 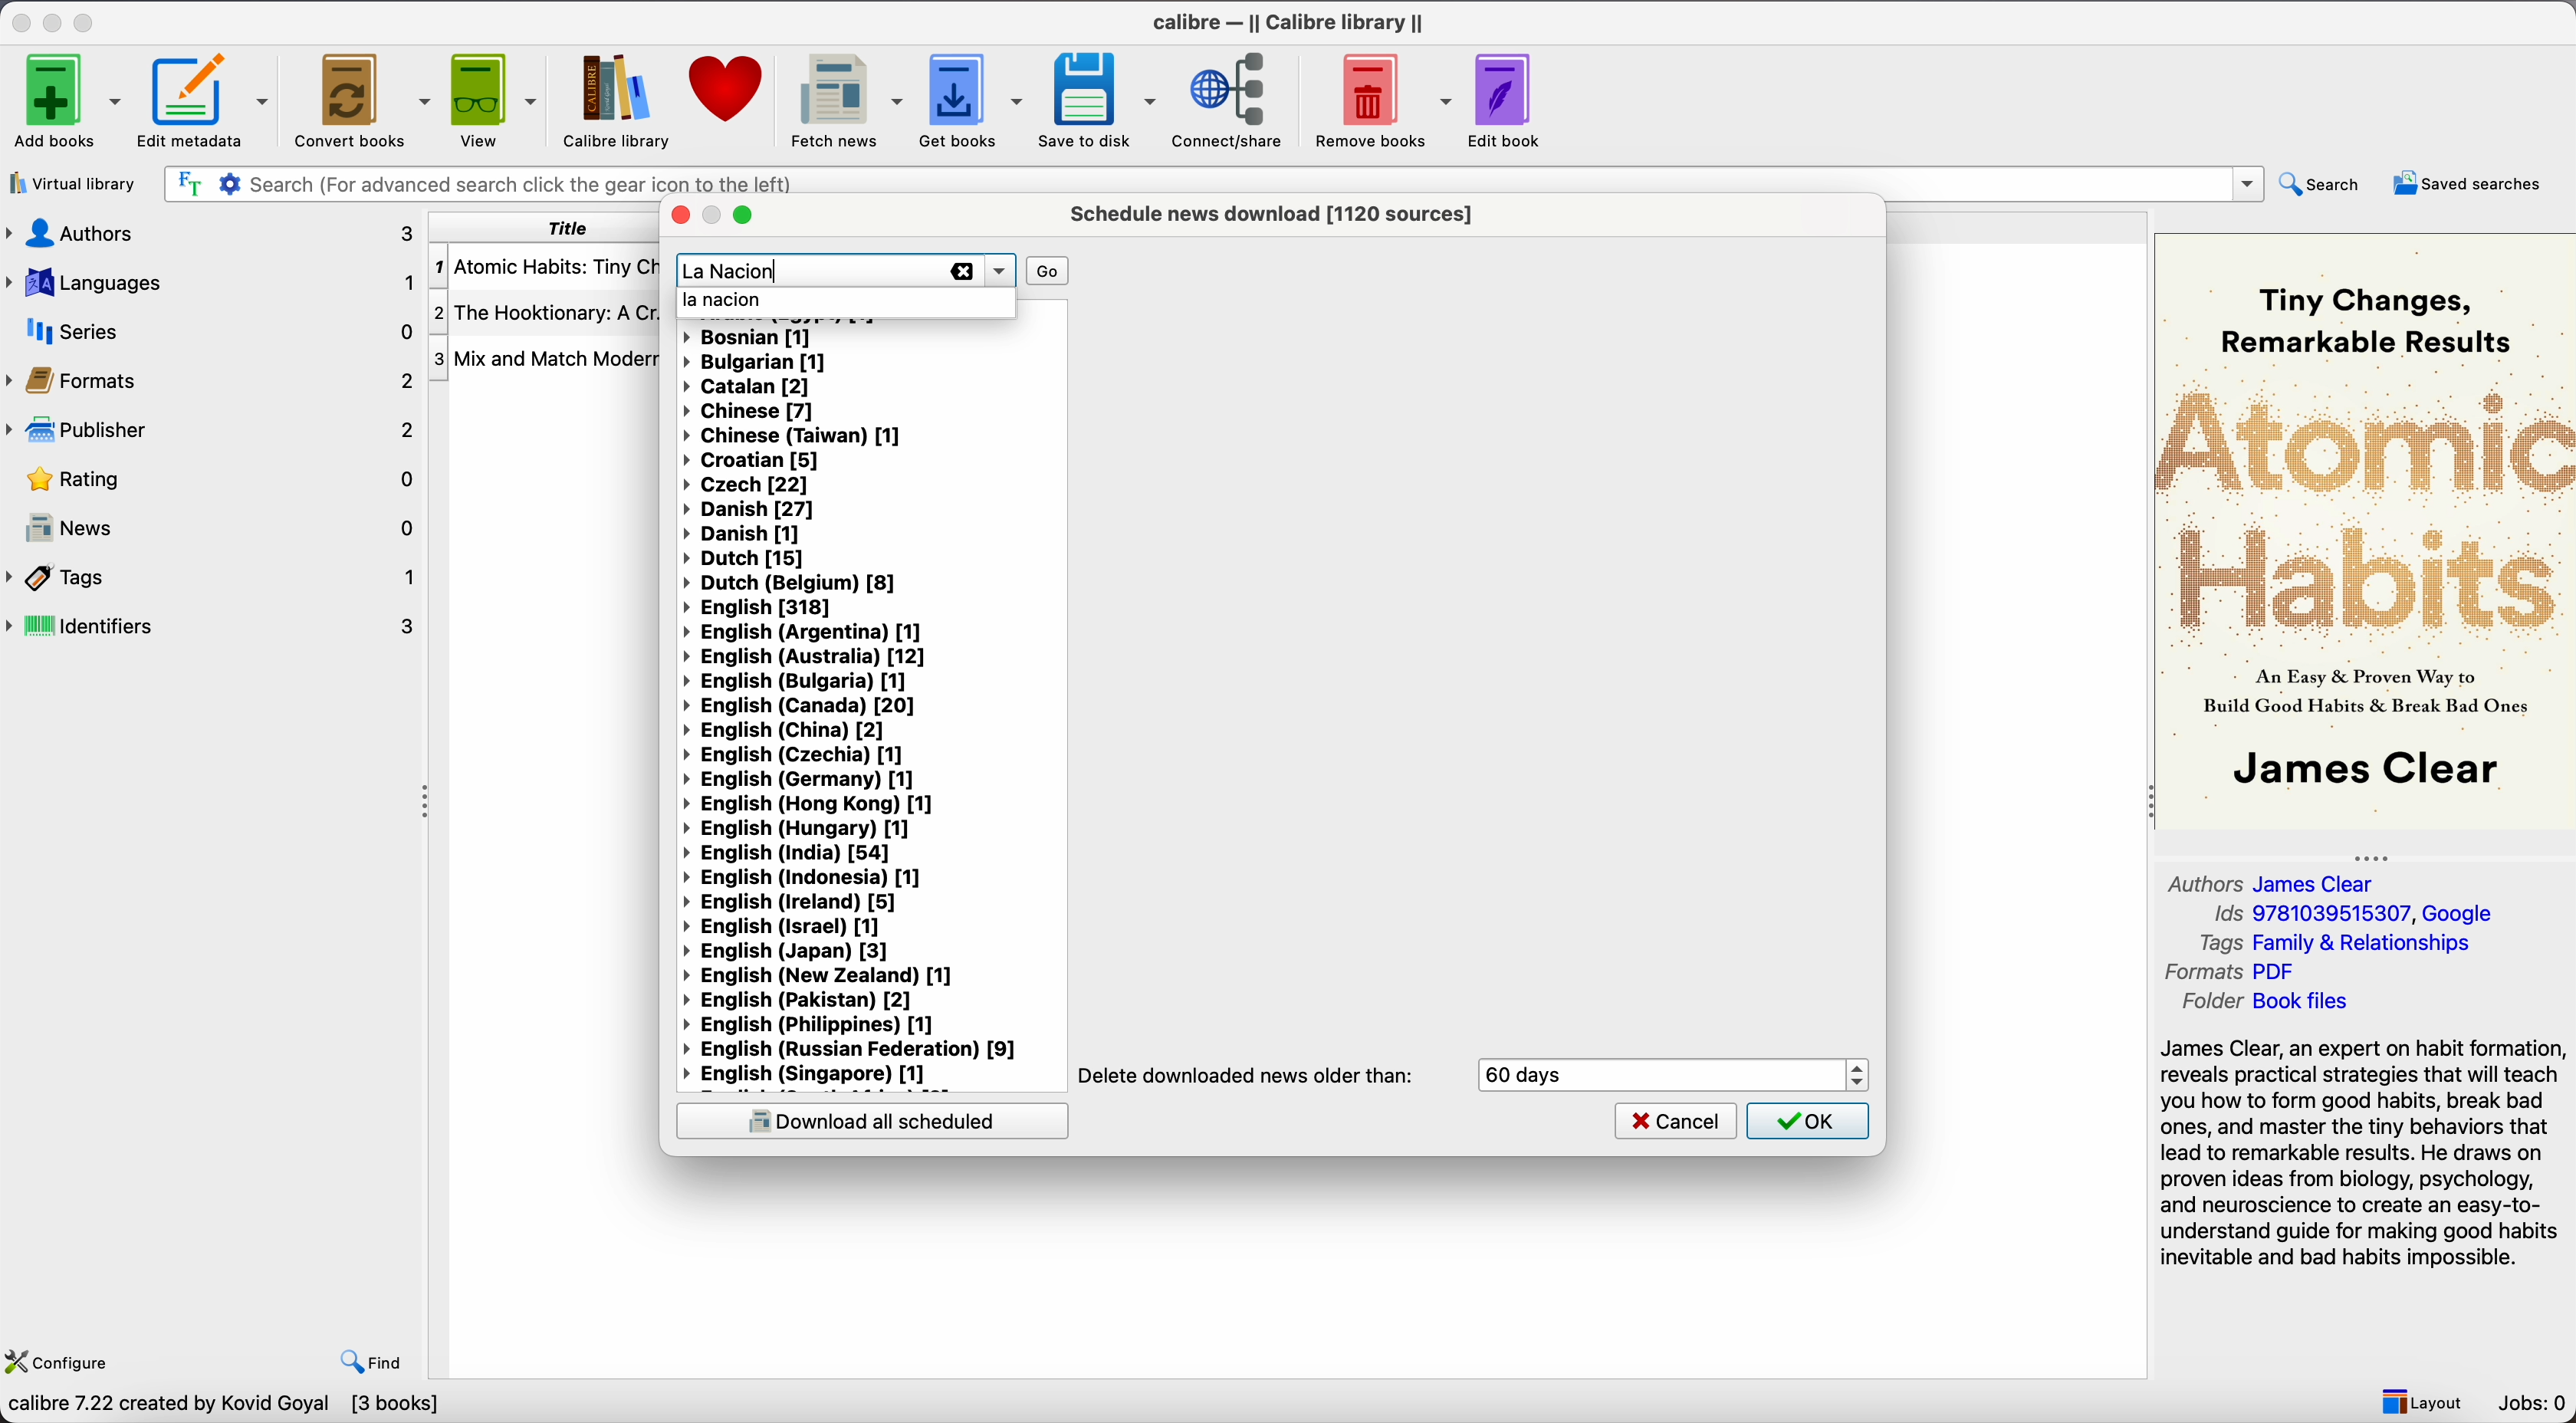 What do you see at coordinates (1278, 213) in the screenshot?
I see `schedule news download [1120 sources]` at bounding box center [1278, 213].